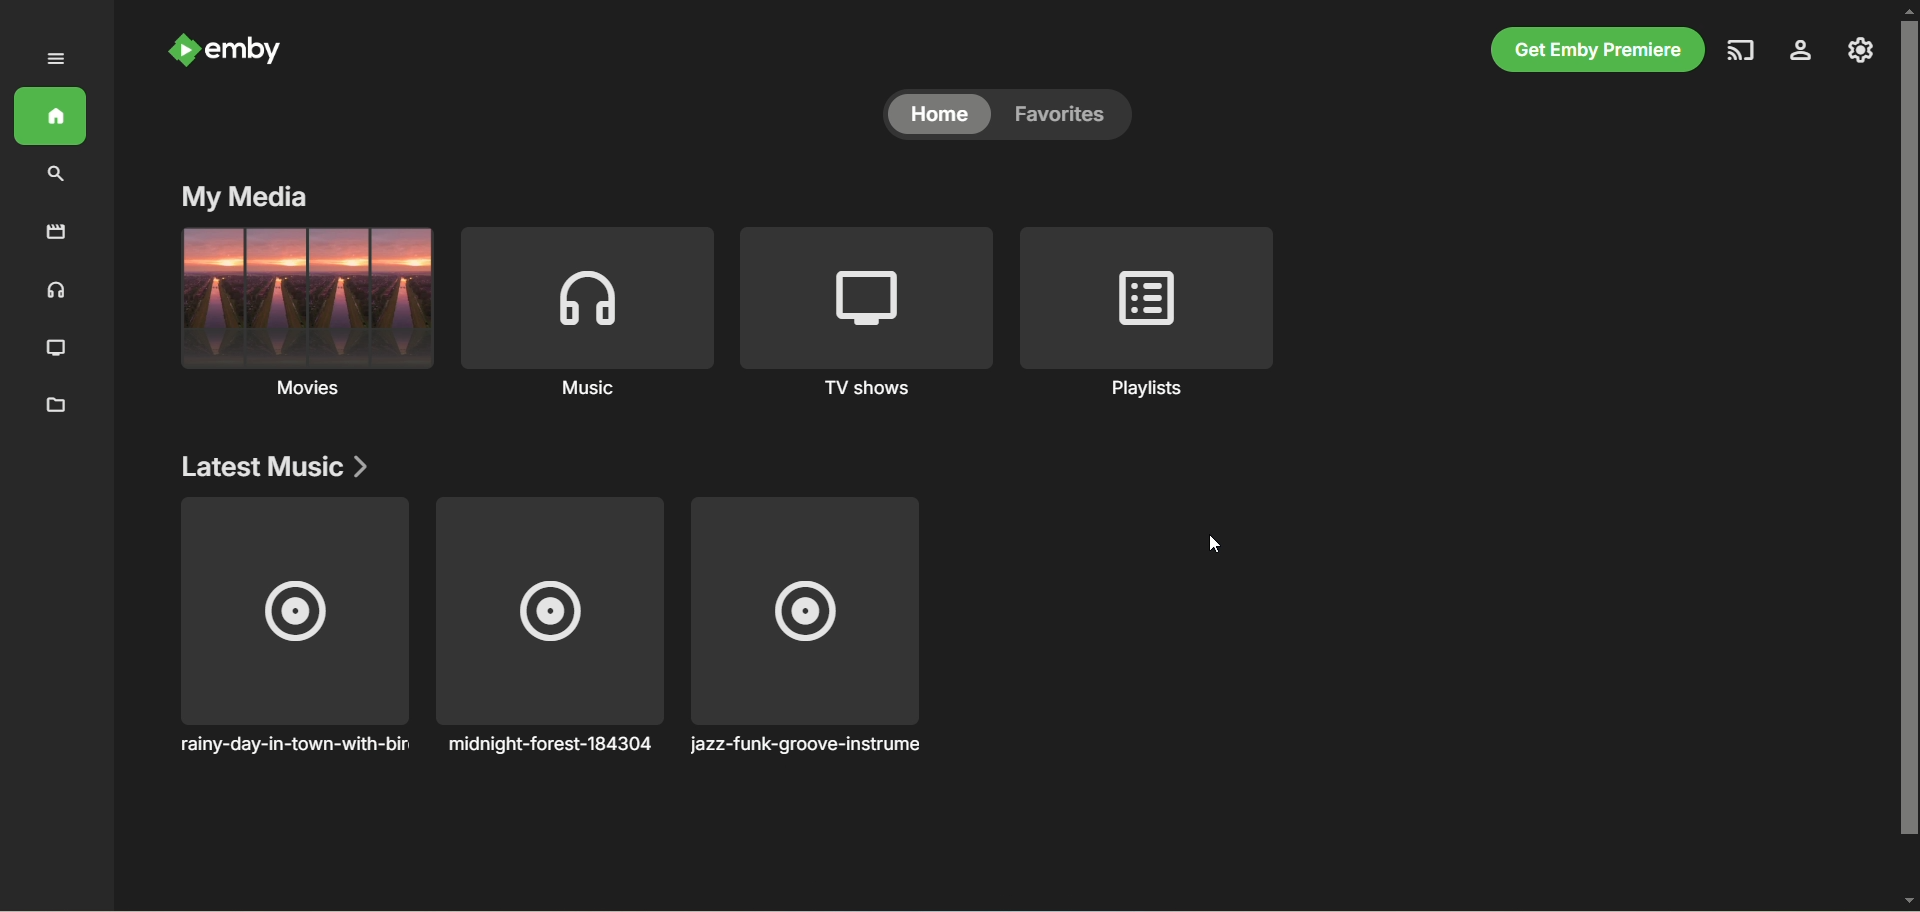 Image resolution: width=1920 pixels, height=912 pixels. I want to click on movies, so click(304, 318).